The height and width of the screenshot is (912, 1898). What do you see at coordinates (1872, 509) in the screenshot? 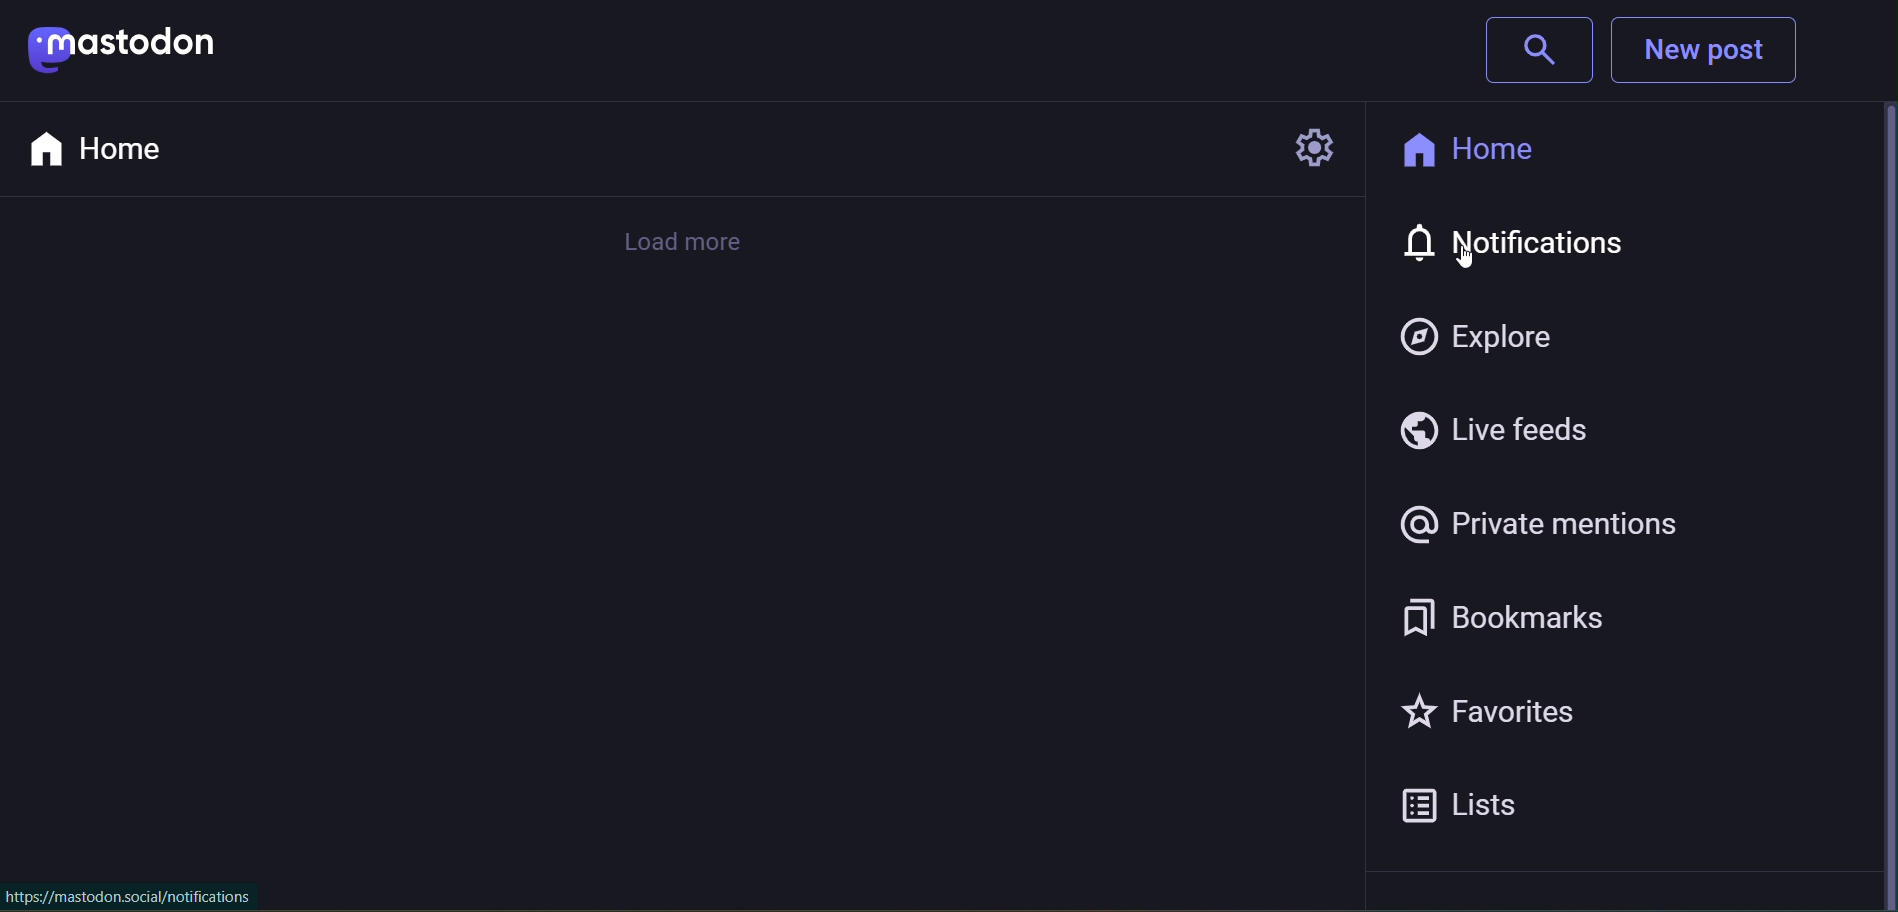
I see `scroll bar` at bounding box center [1872, 509].